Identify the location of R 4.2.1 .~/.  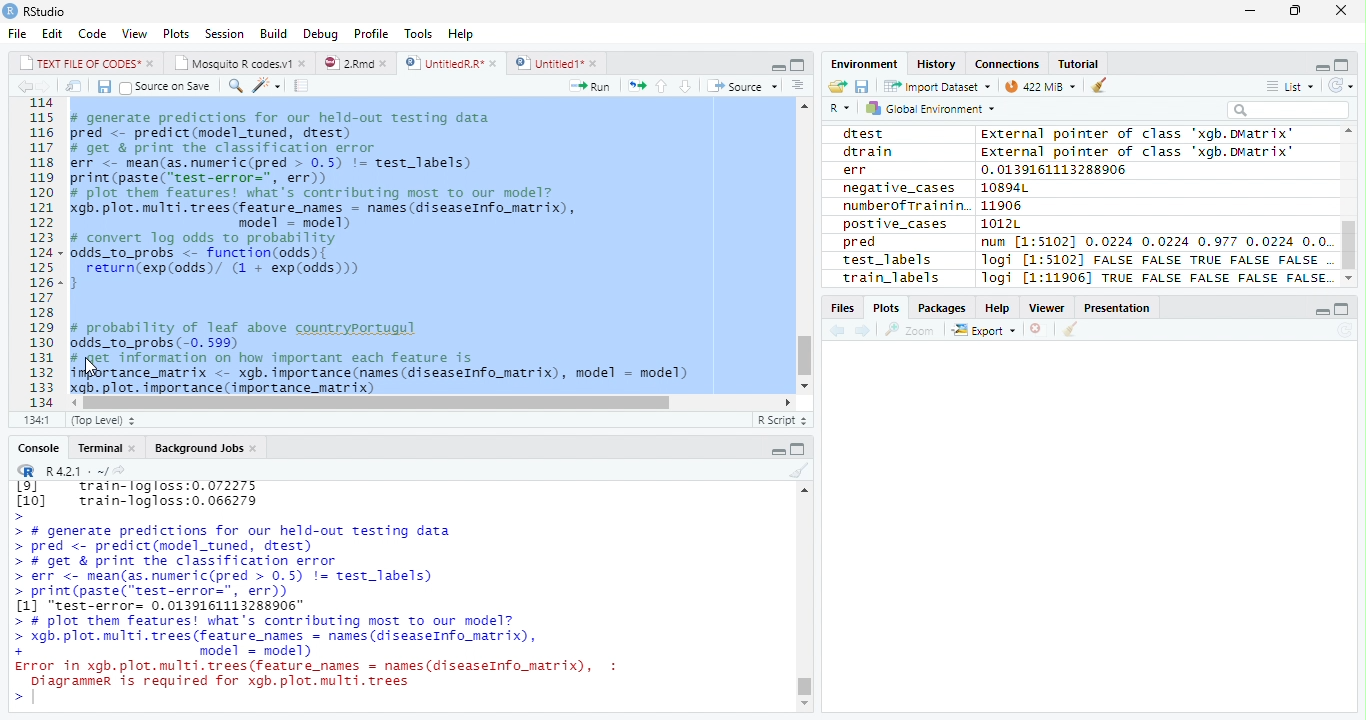
(74, 470).